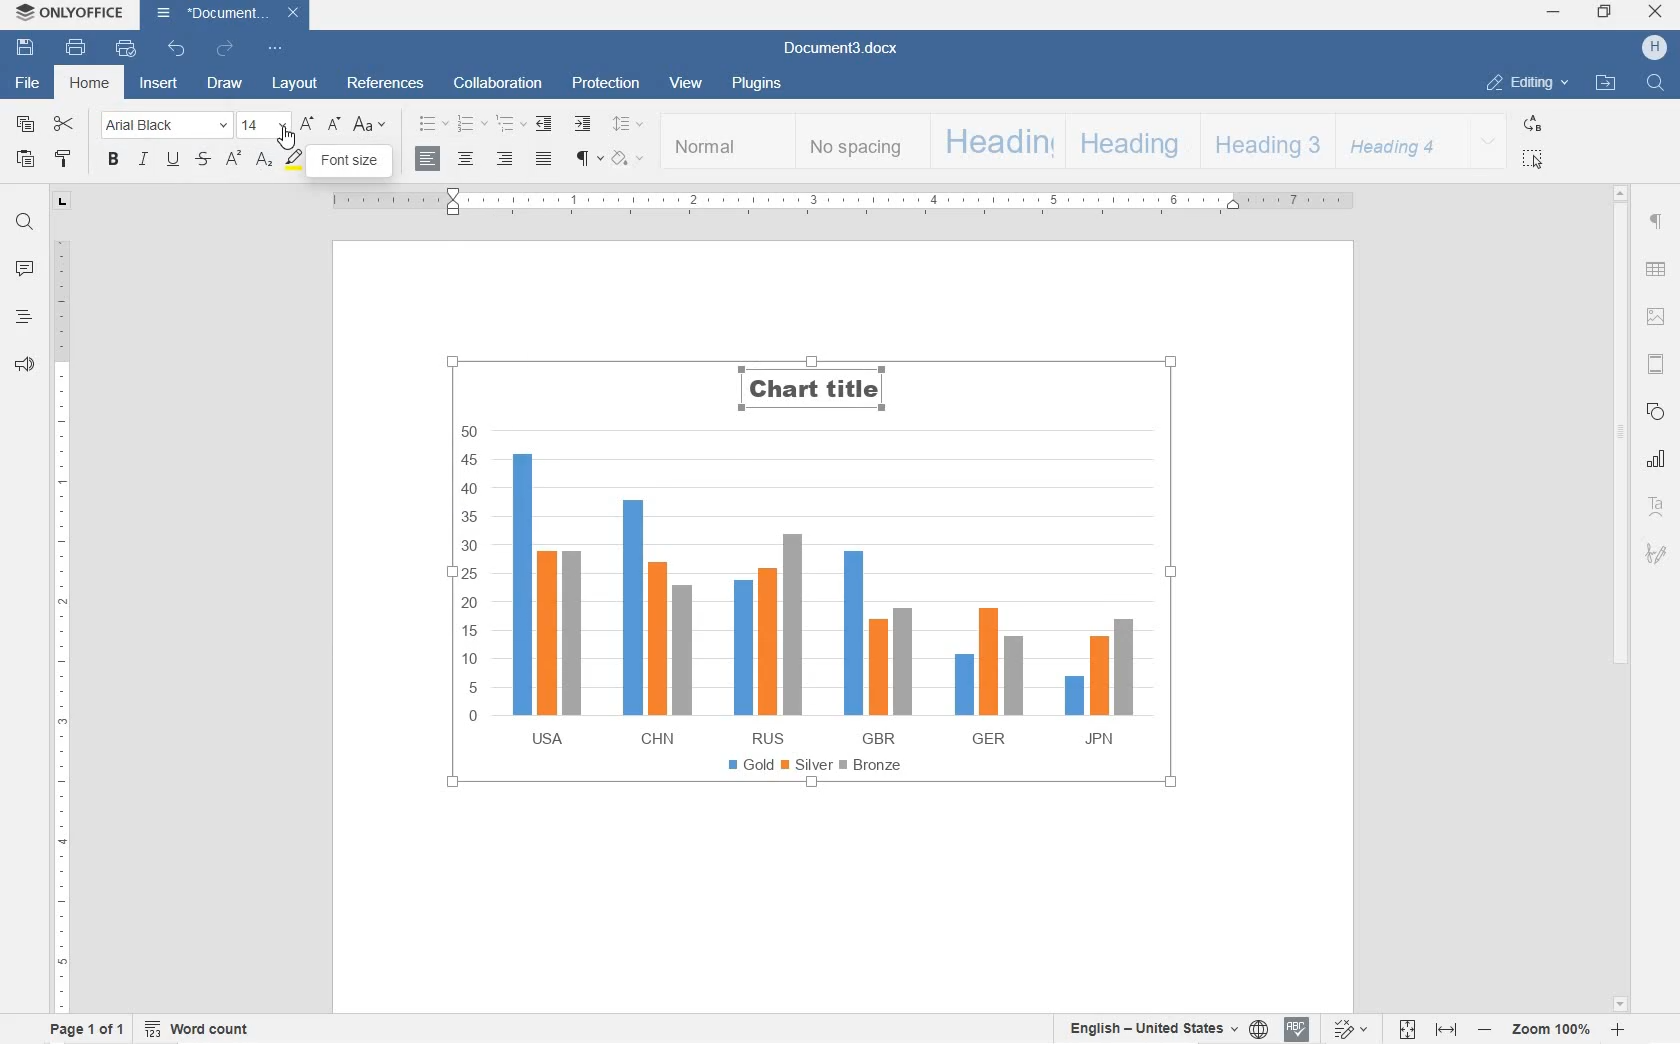  What do you see at coordinates (63, 200) in the screenshot?
I see `TAB` at bounding box center [63, 200].